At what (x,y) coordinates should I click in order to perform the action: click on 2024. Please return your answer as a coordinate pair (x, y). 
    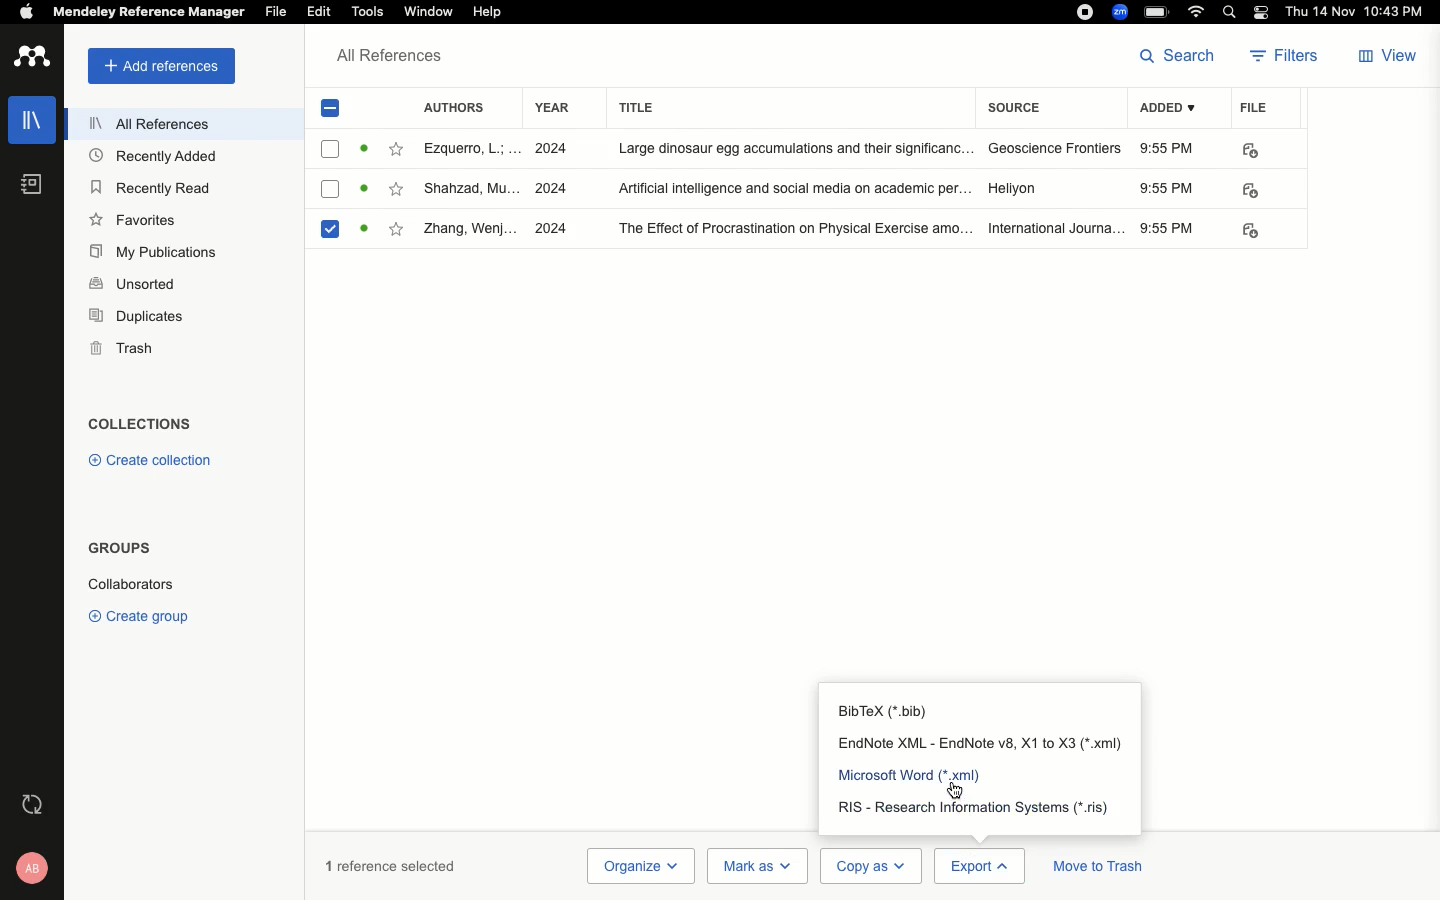
    Looking at the image, I should click on (551, 150).